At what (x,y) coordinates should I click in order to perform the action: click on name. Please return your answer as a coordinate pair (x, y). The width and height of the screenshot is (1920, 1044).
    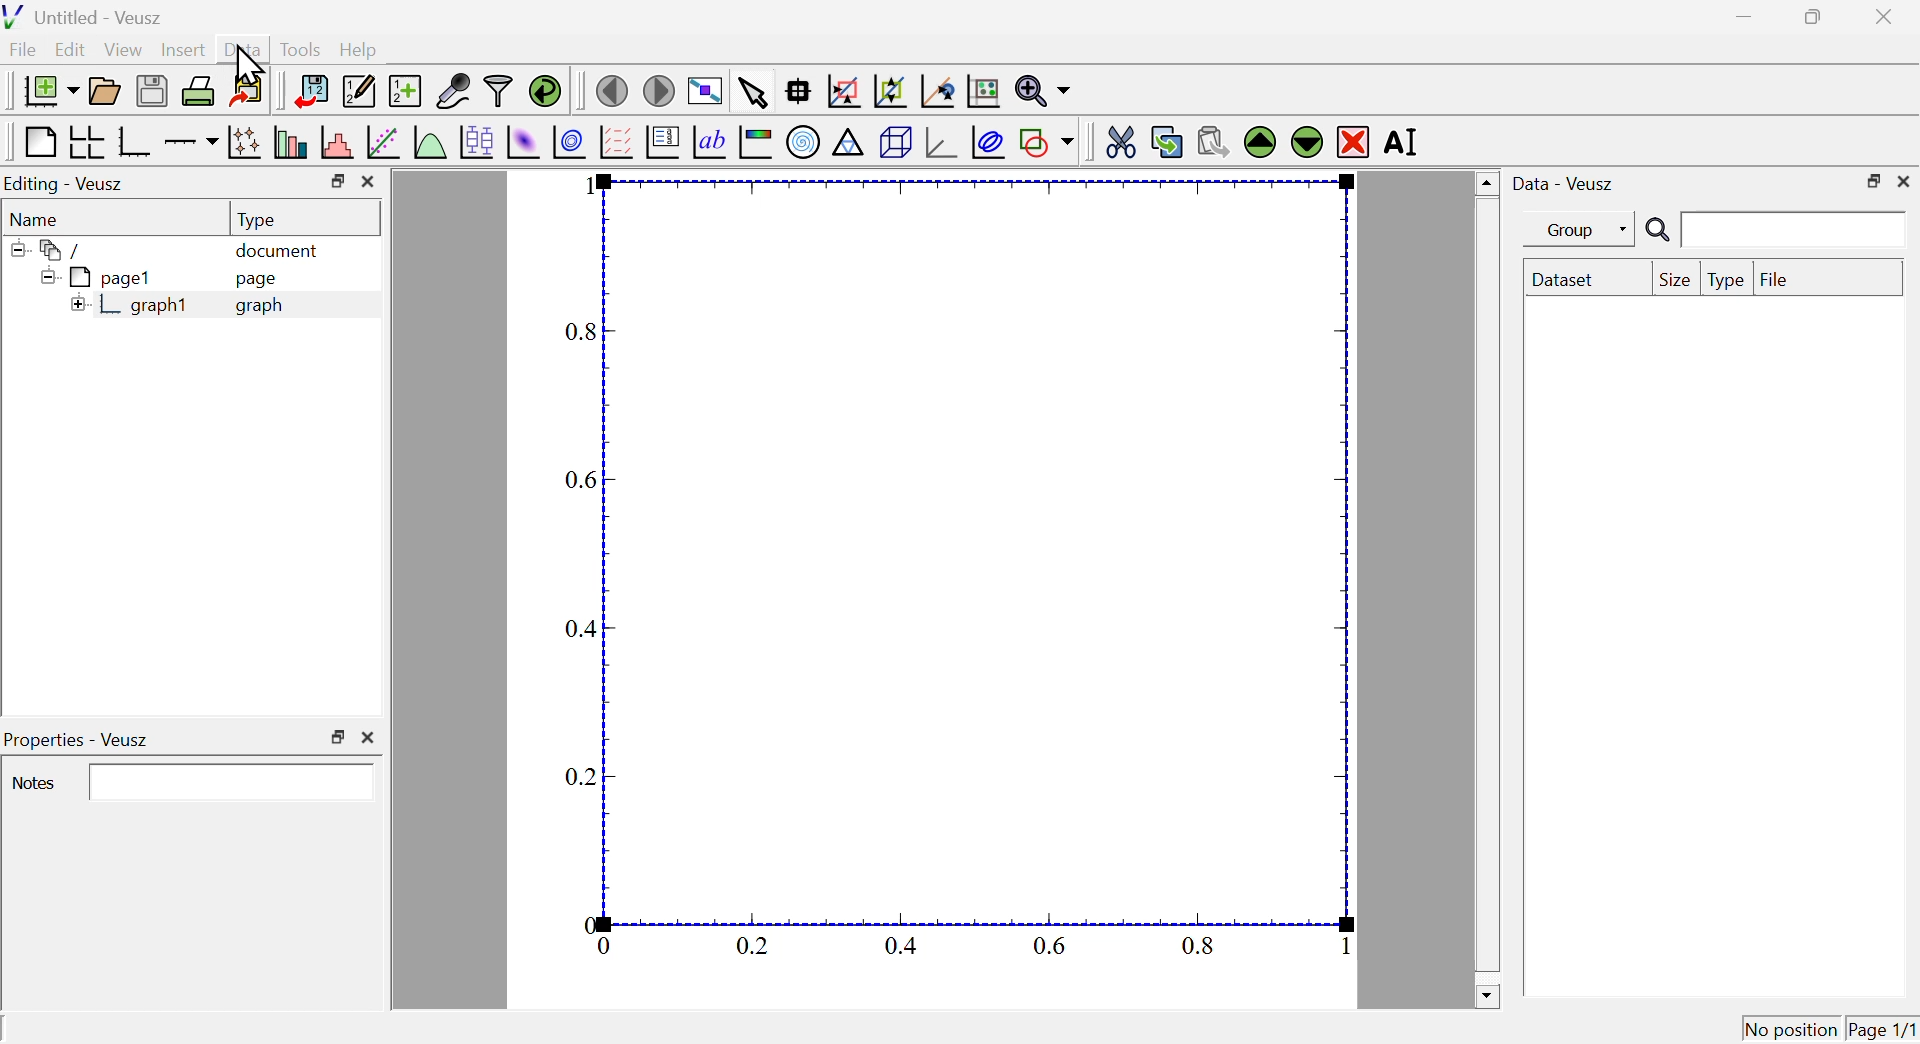
    Looking at the image, I should click on (39, 218).